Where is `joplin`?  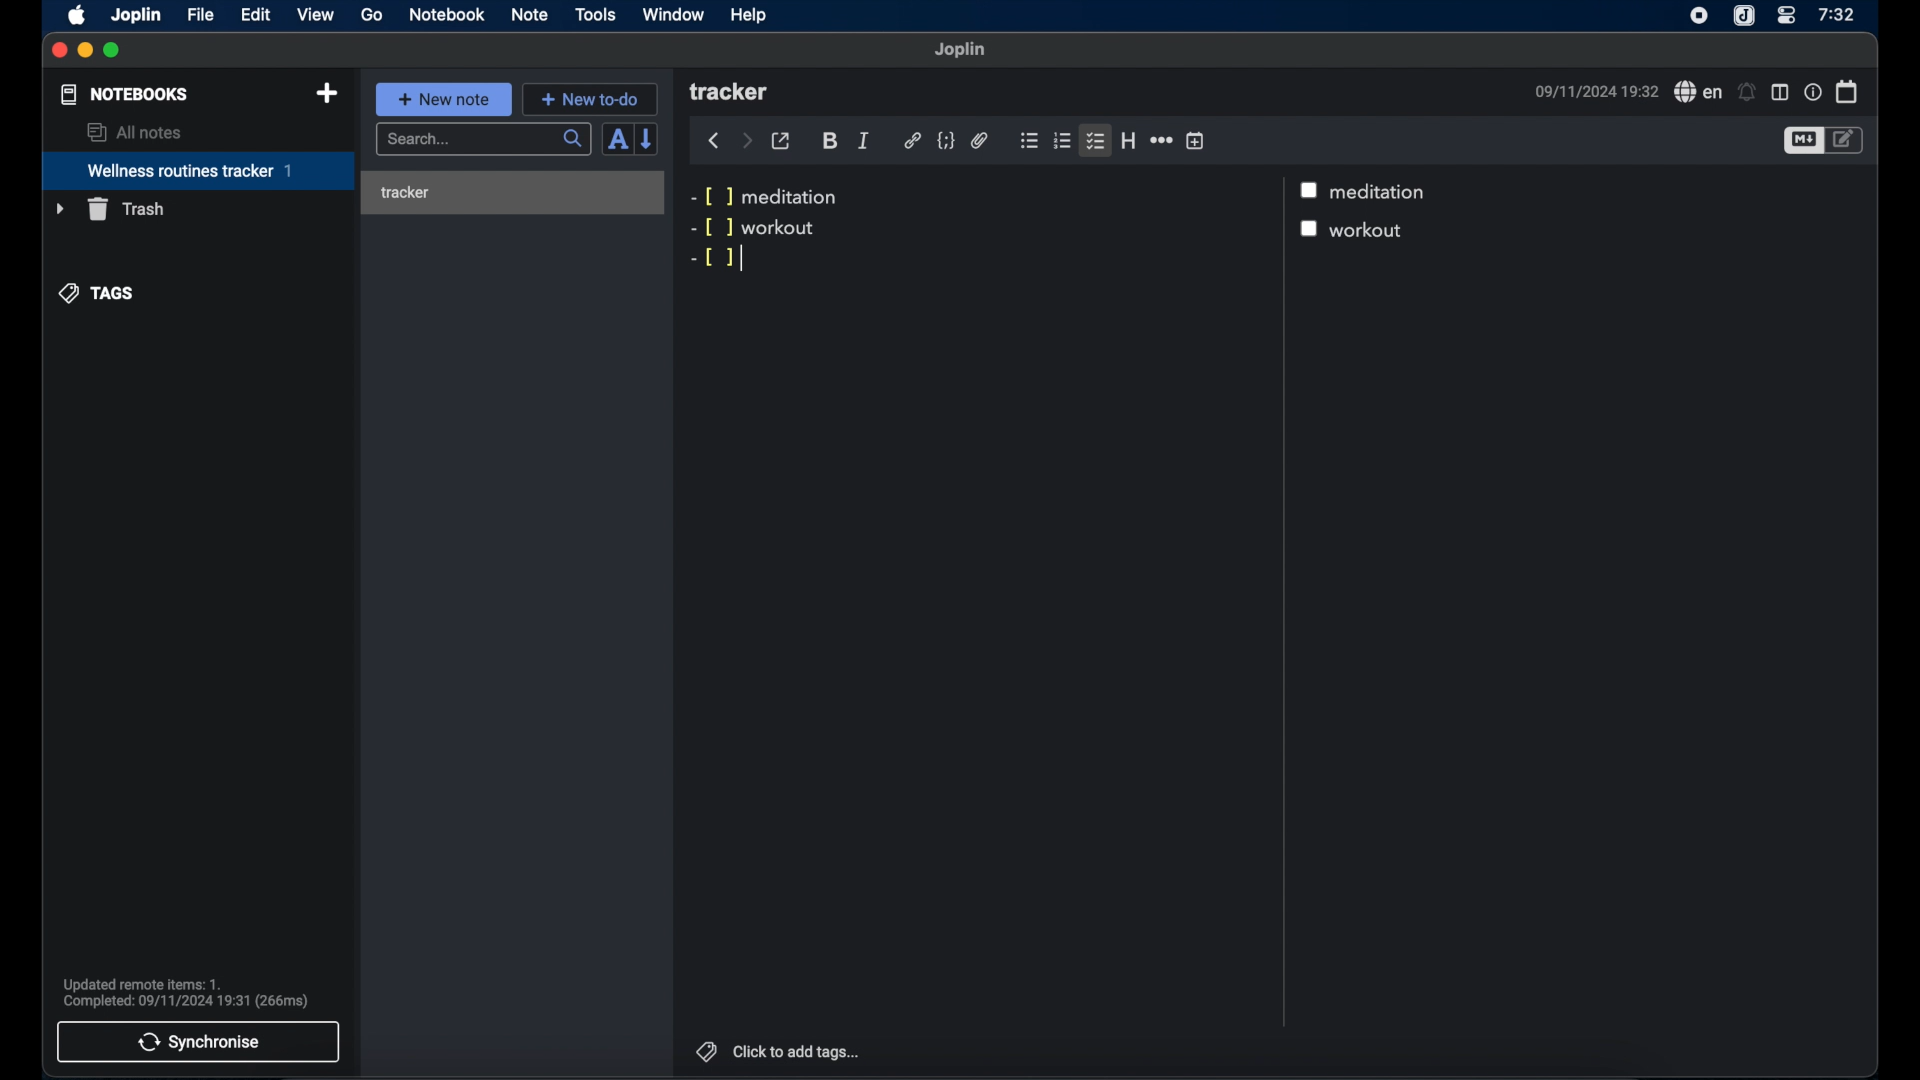 joplin is located at coordinates (961, 50).